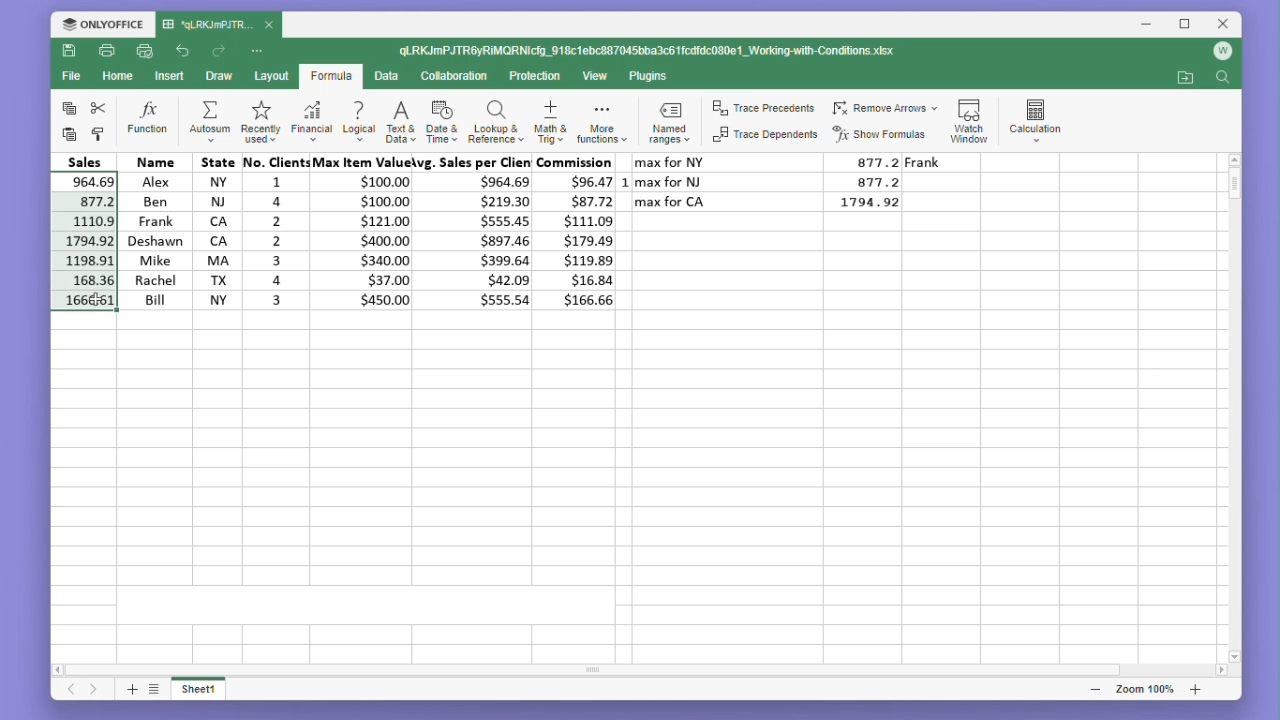 The image size is (1280, 720). What do you see at coordinates (1235, 656) in the screenshot?
I see `scroll down` at bounding box center [1235, 656].